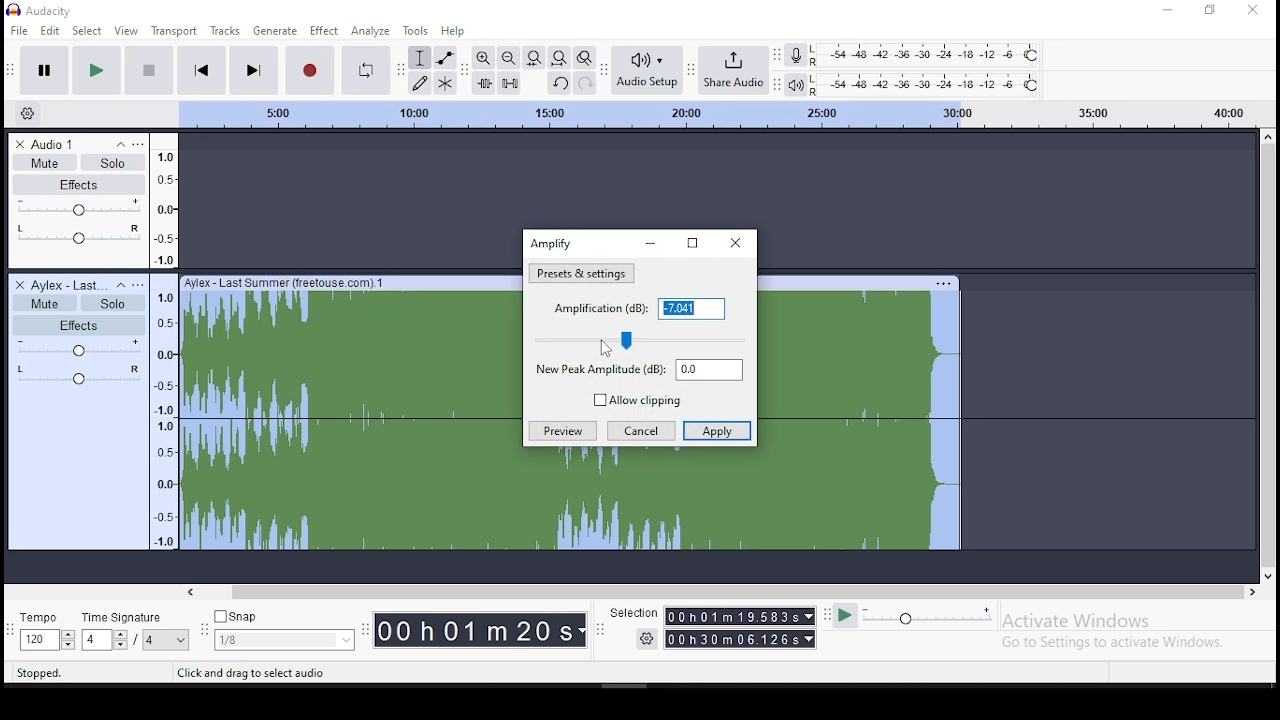 This screenshot has width=1280, height=720. Describe the element at coordinates (16, 30) in the screenshot. I see `file` at that location.